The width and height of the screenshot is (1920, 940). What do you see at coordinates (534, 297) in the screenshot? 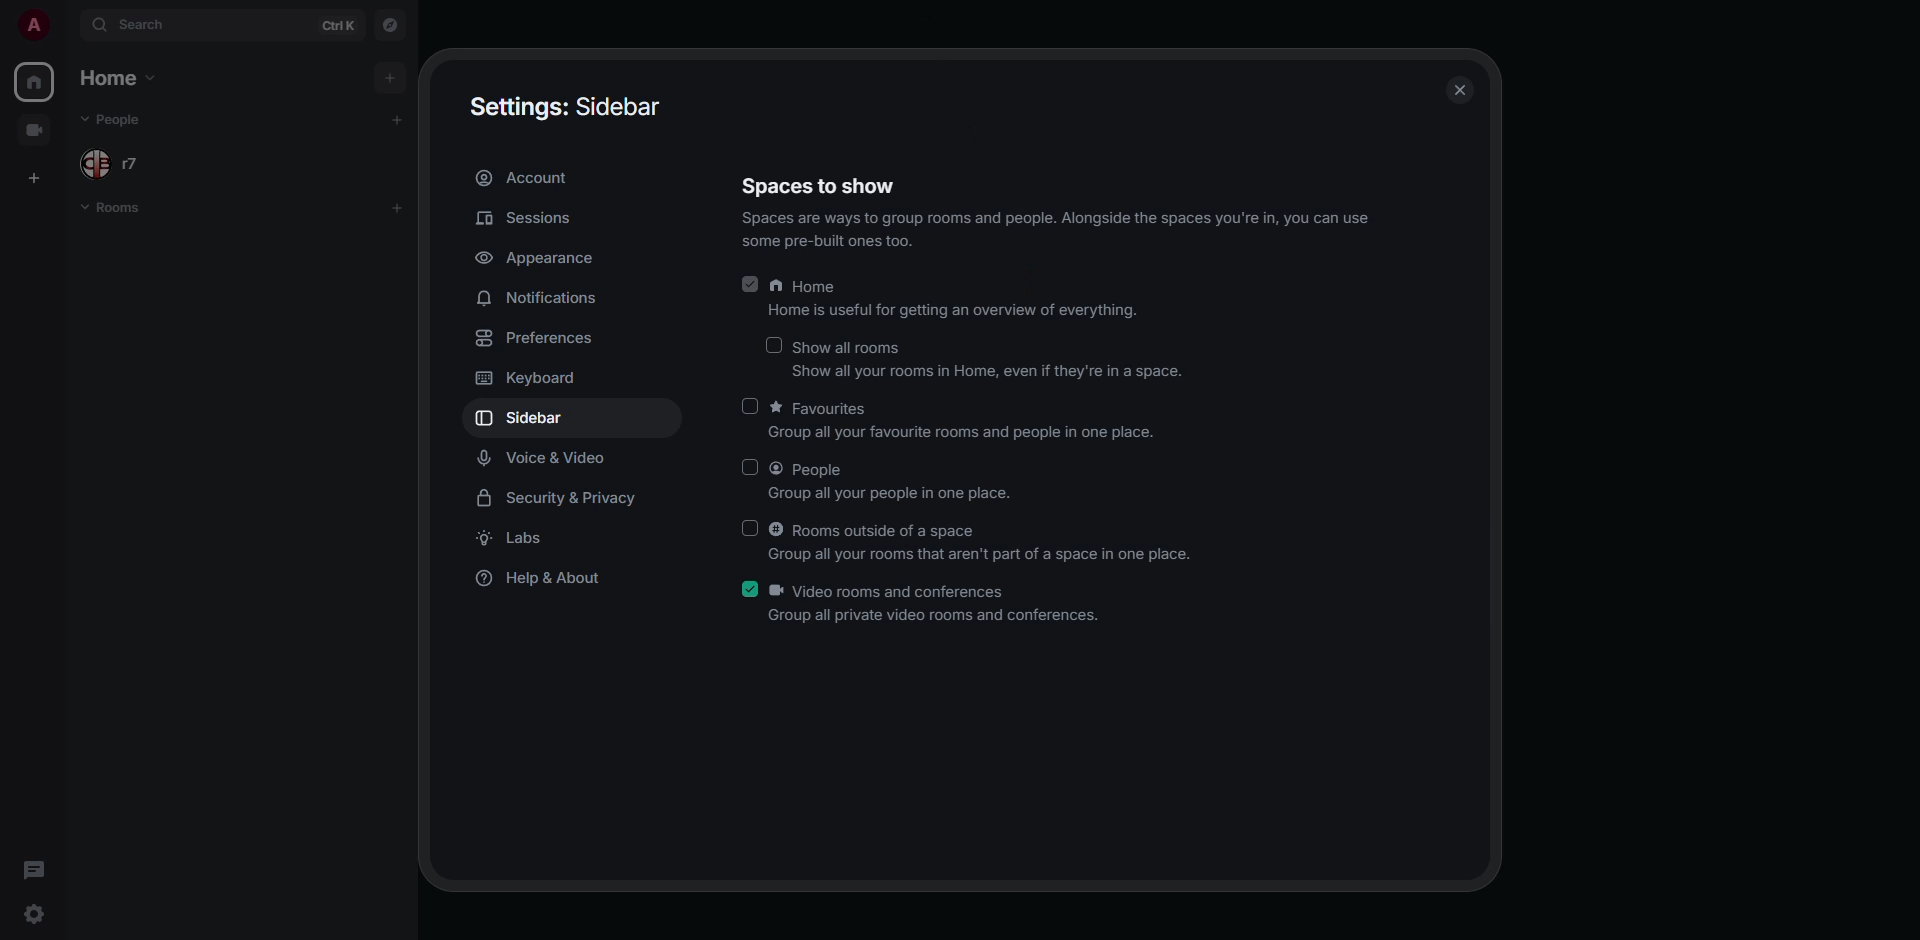
I see `notifications` at bounding box center [534, 297].